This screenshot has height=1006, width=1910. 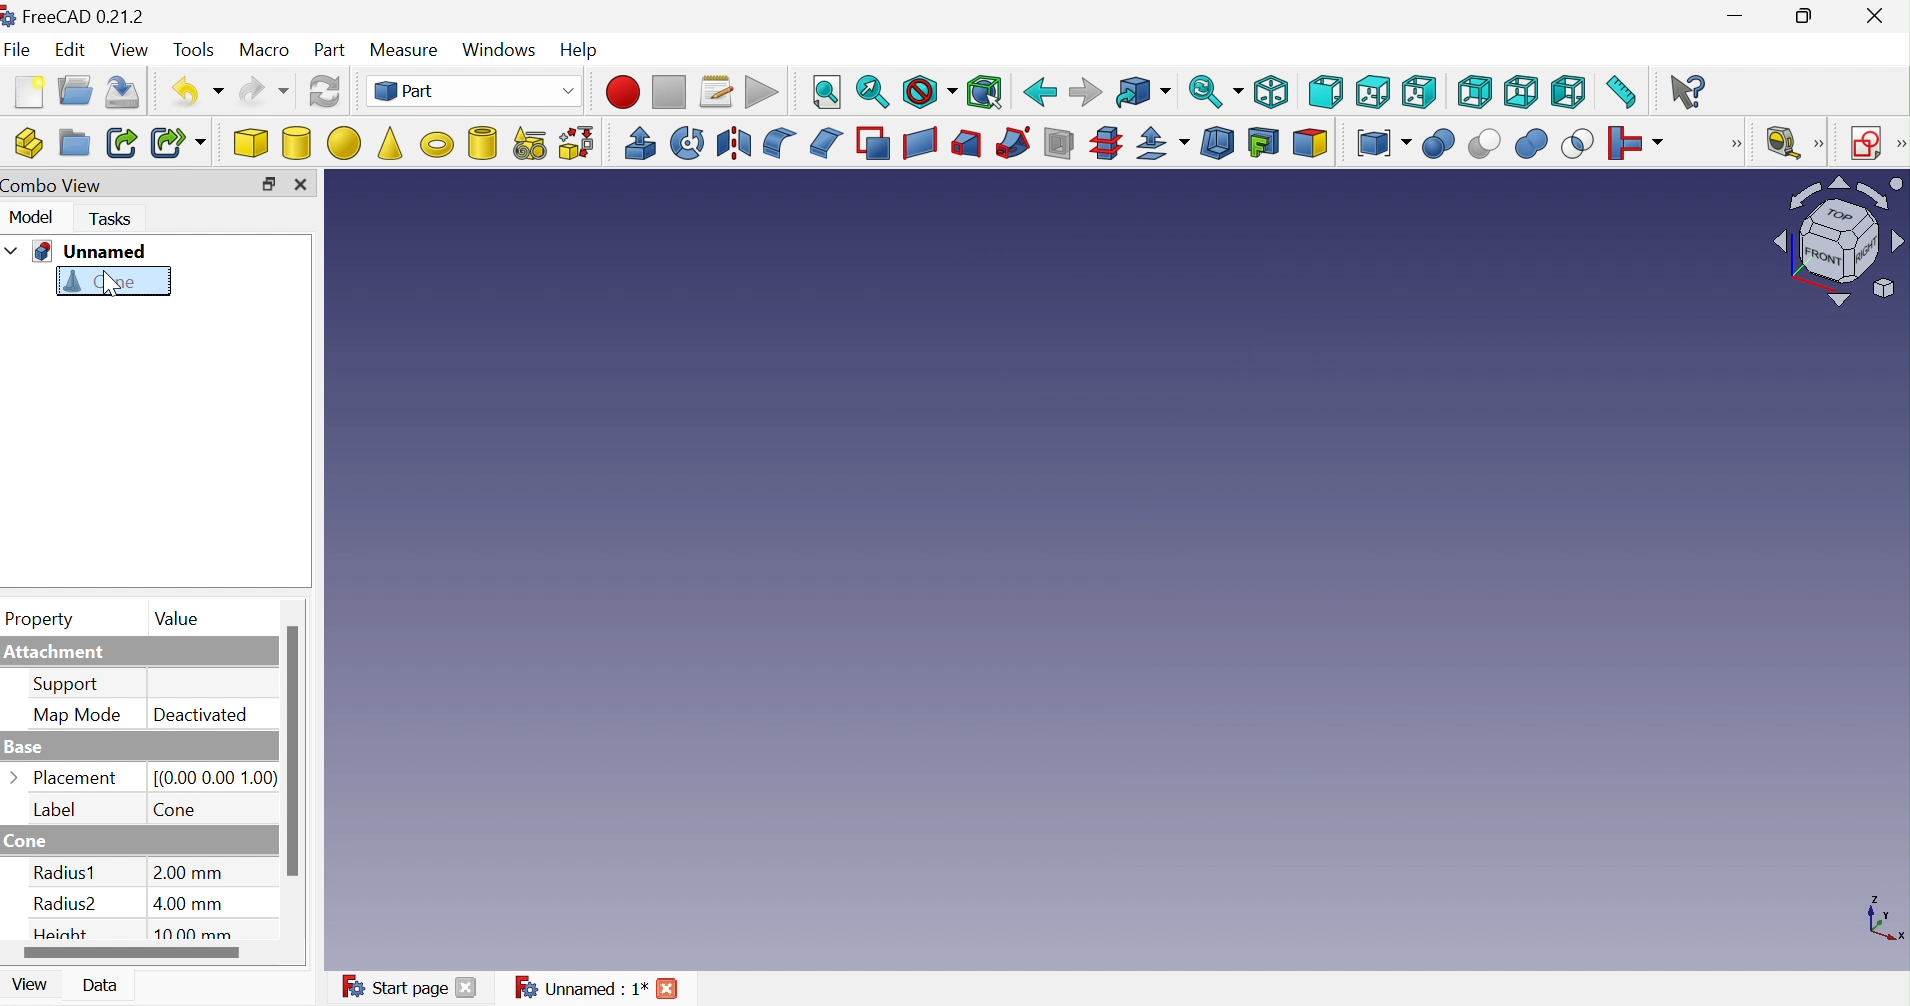 What do you see at coordinates (296, 145) in the screenshot?
I see `Cylinder` at bounding box center [296, 145].